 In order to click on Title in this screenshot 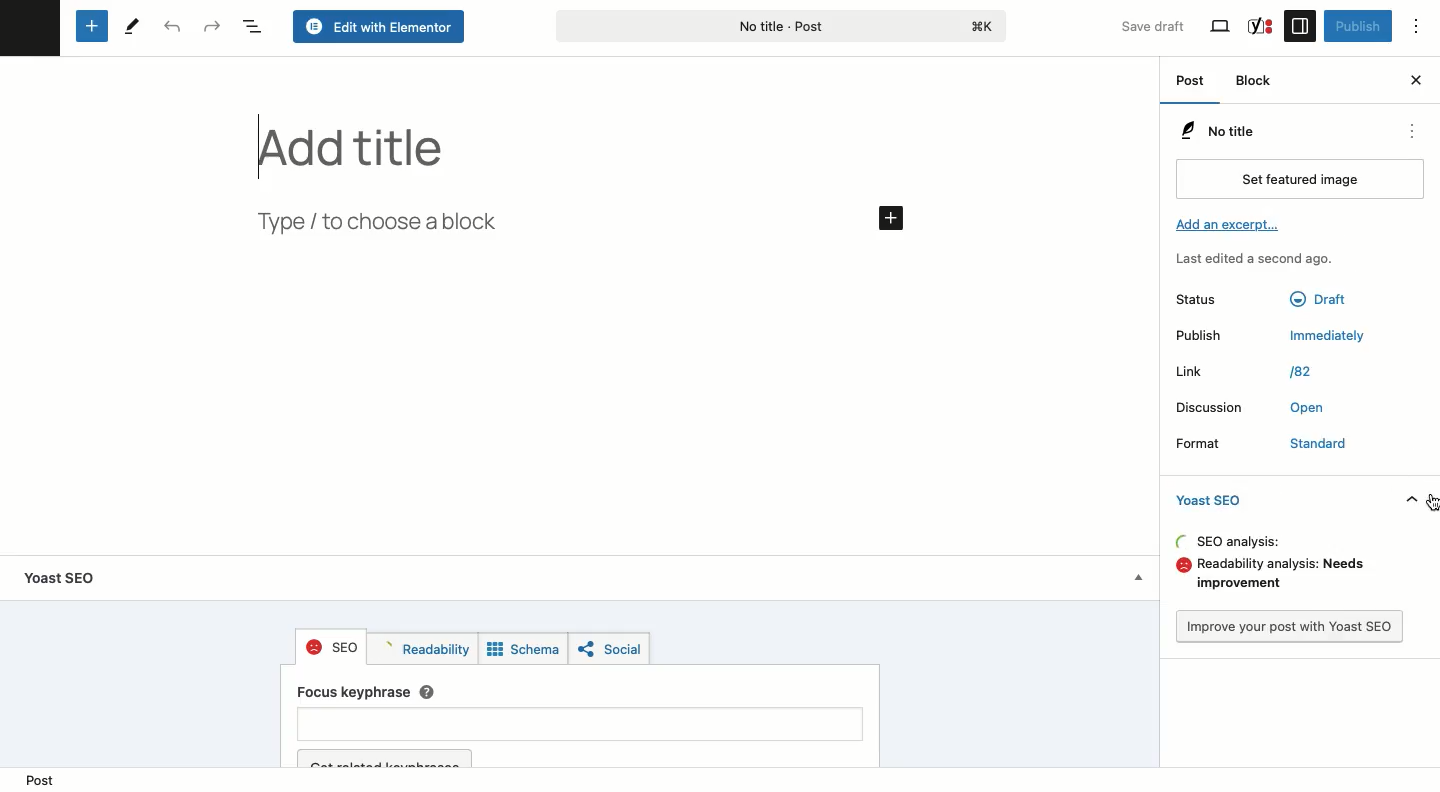, I will do `click(1214, 130)`.